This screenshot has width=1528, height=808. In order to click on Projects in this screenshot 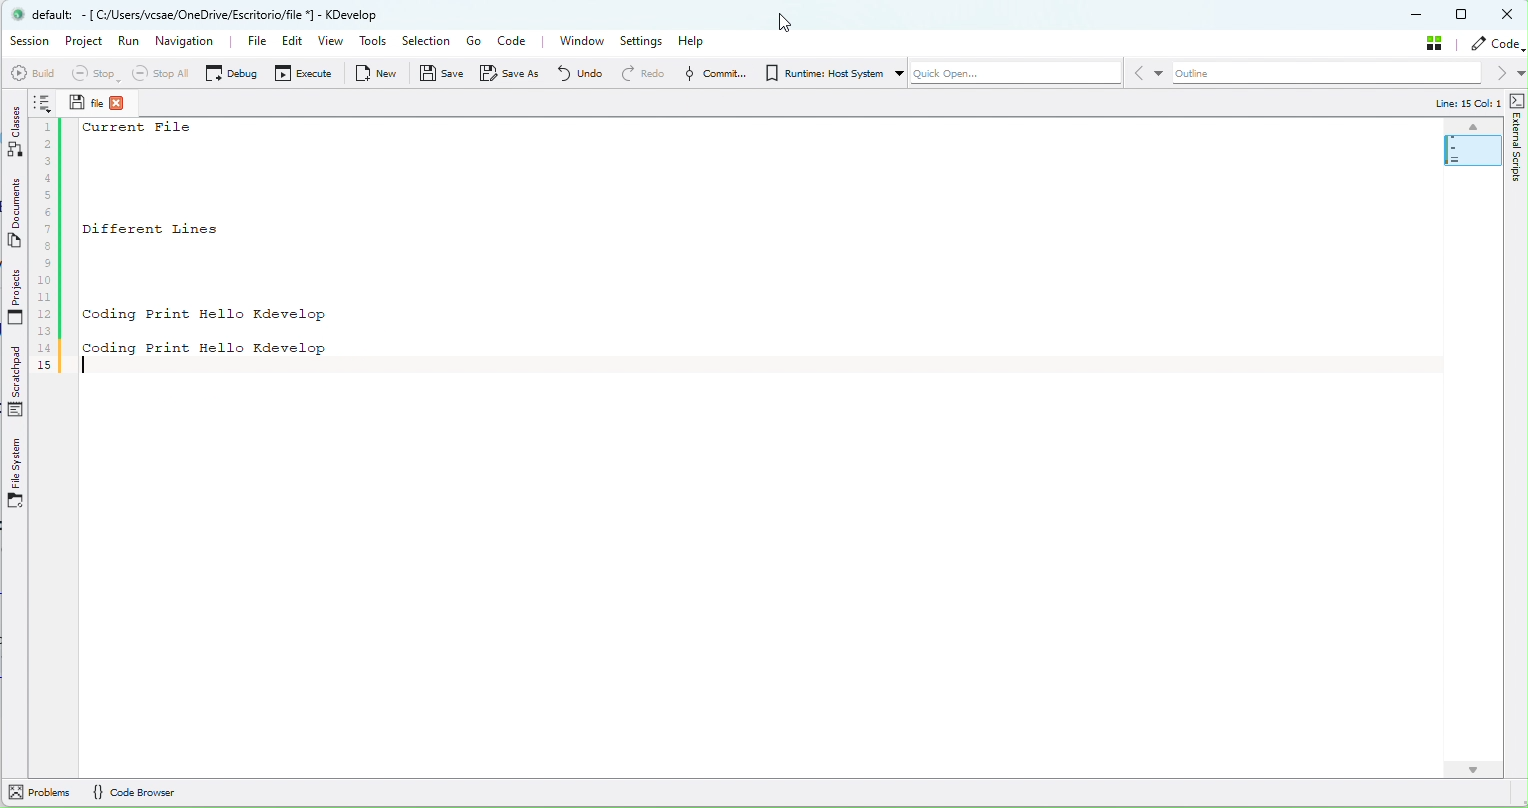, I will do `click(16, 299)`.